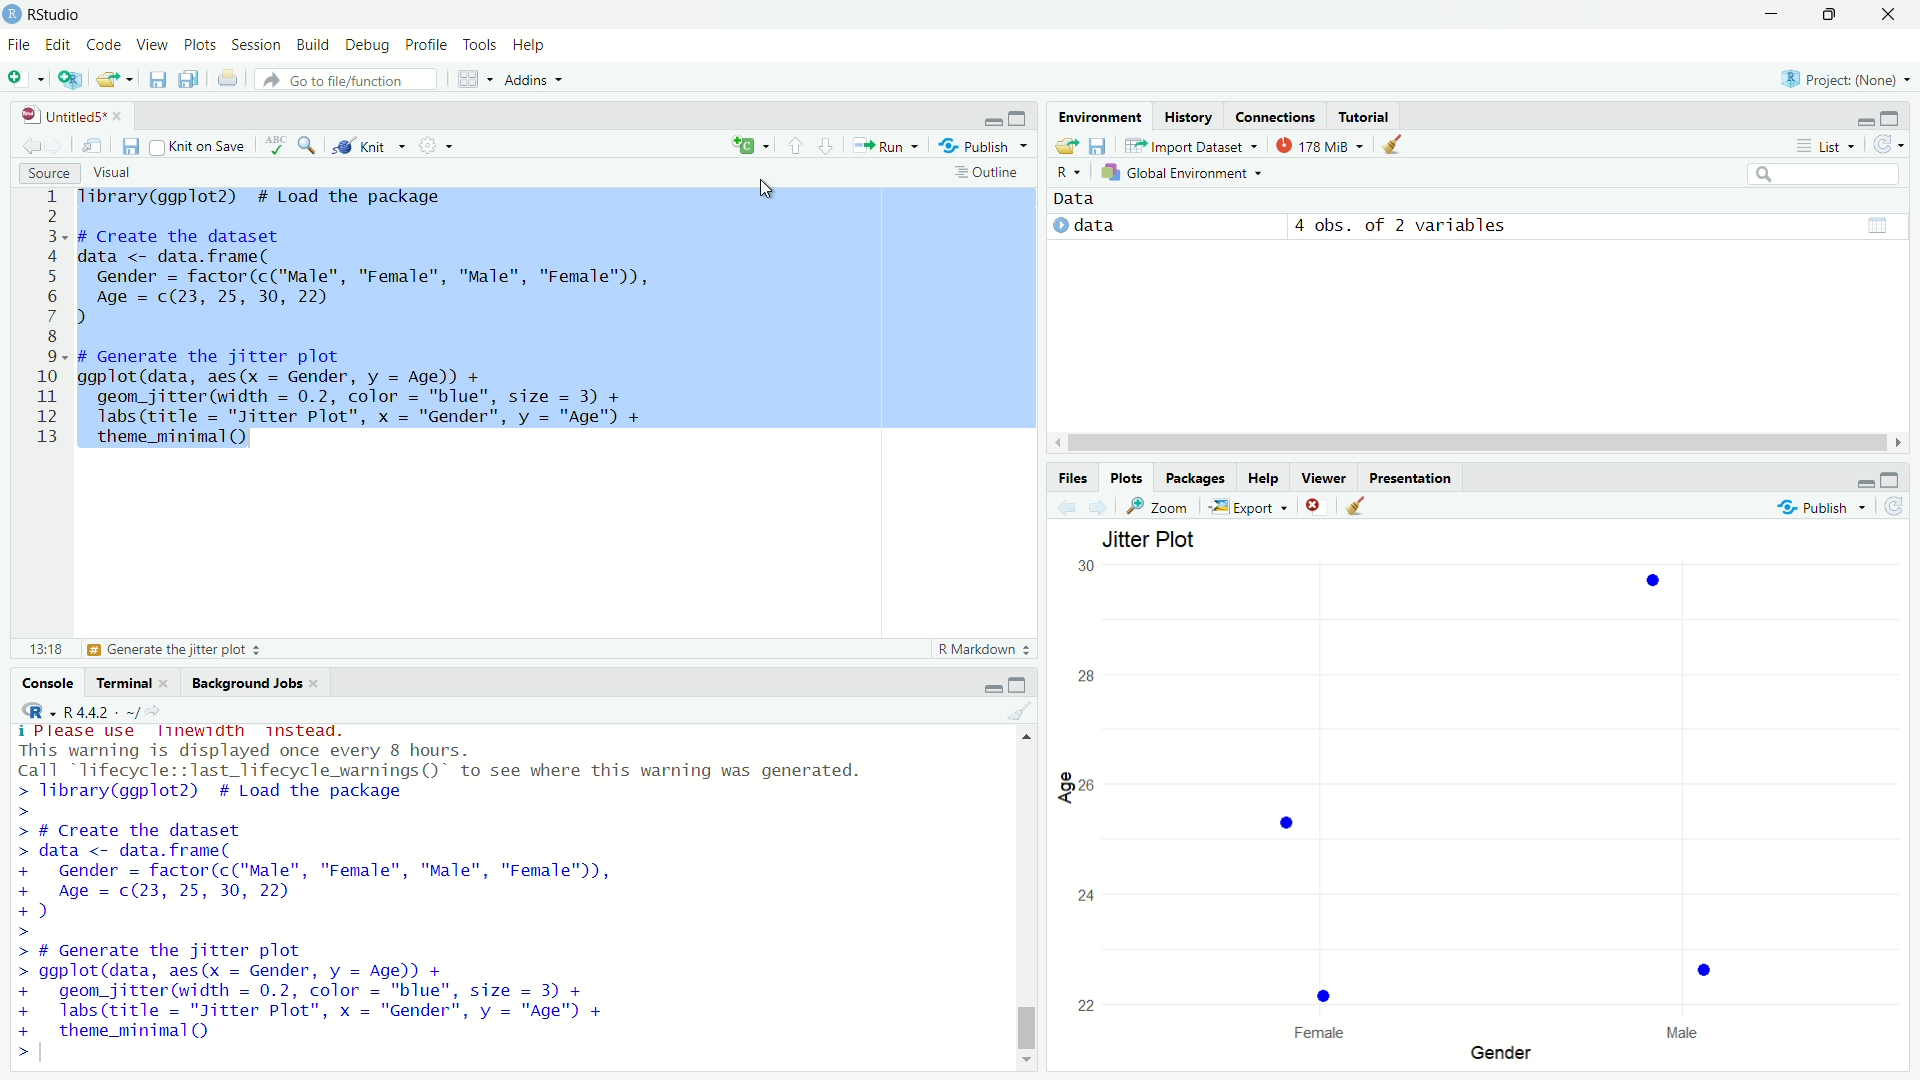  What do you see at coordinates (1064, 507) in the screenshot?
I see `previous plot` at bounding box center [1064, 507].